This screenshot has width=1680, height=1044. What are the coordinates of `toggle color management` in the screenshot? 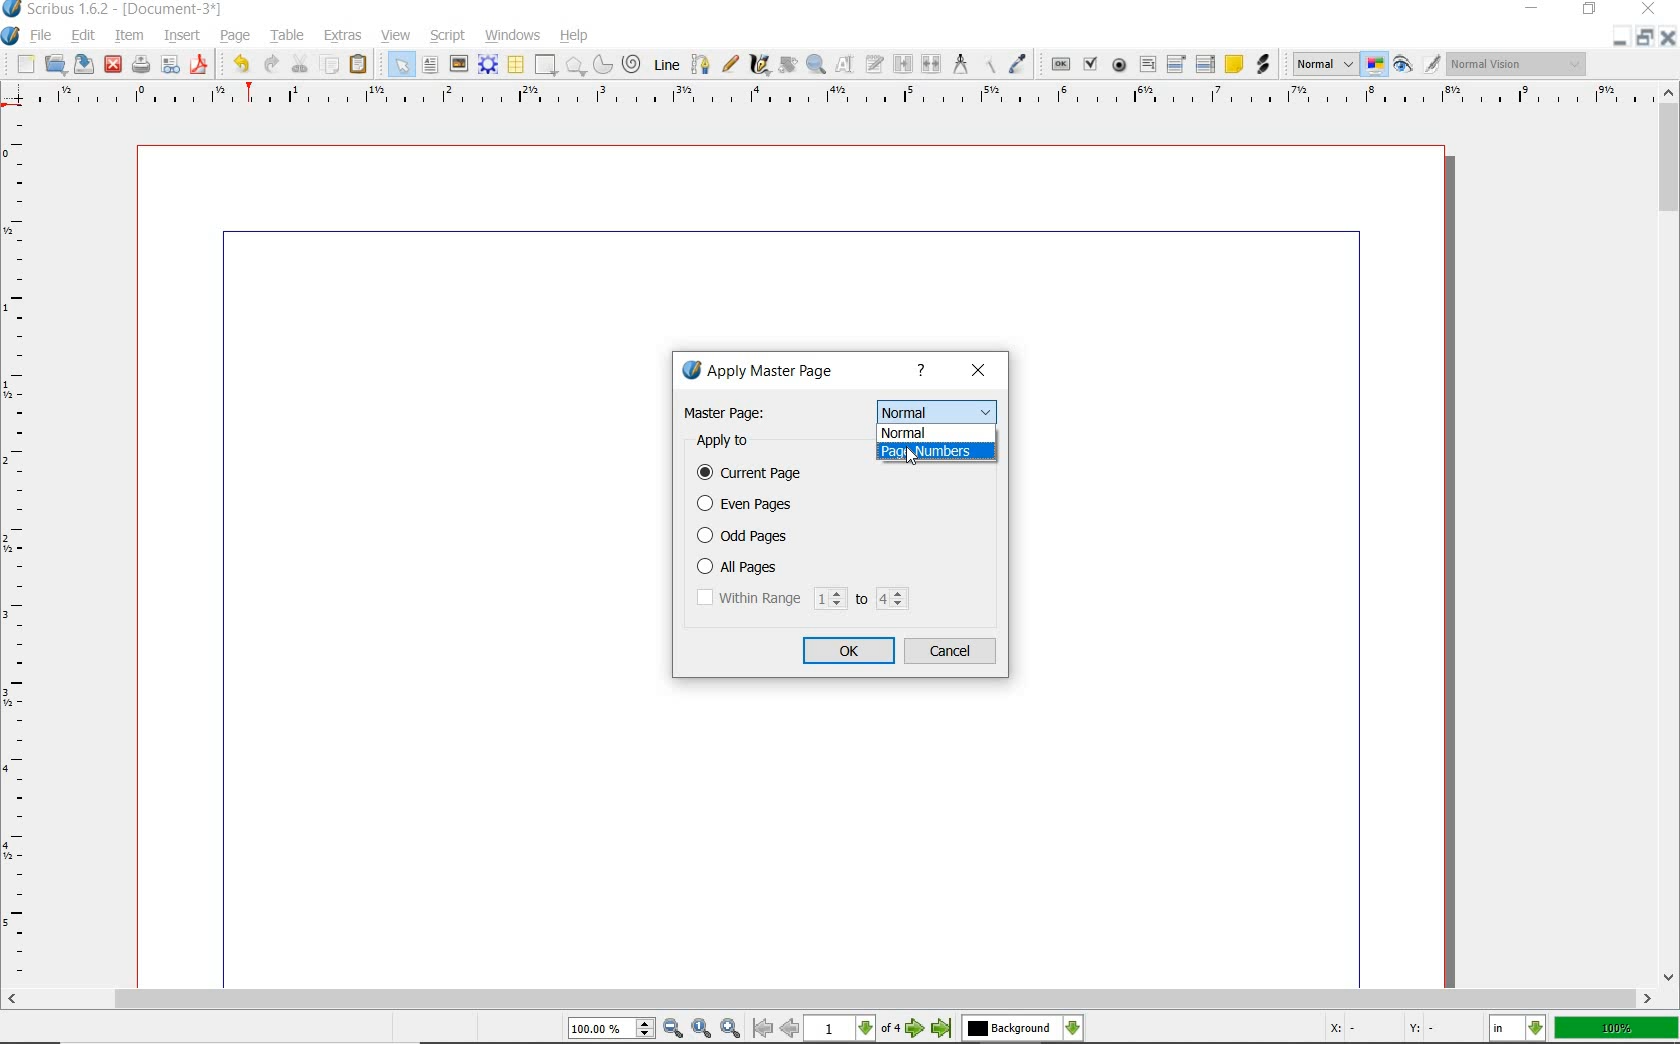 It's located at (1374, 65).